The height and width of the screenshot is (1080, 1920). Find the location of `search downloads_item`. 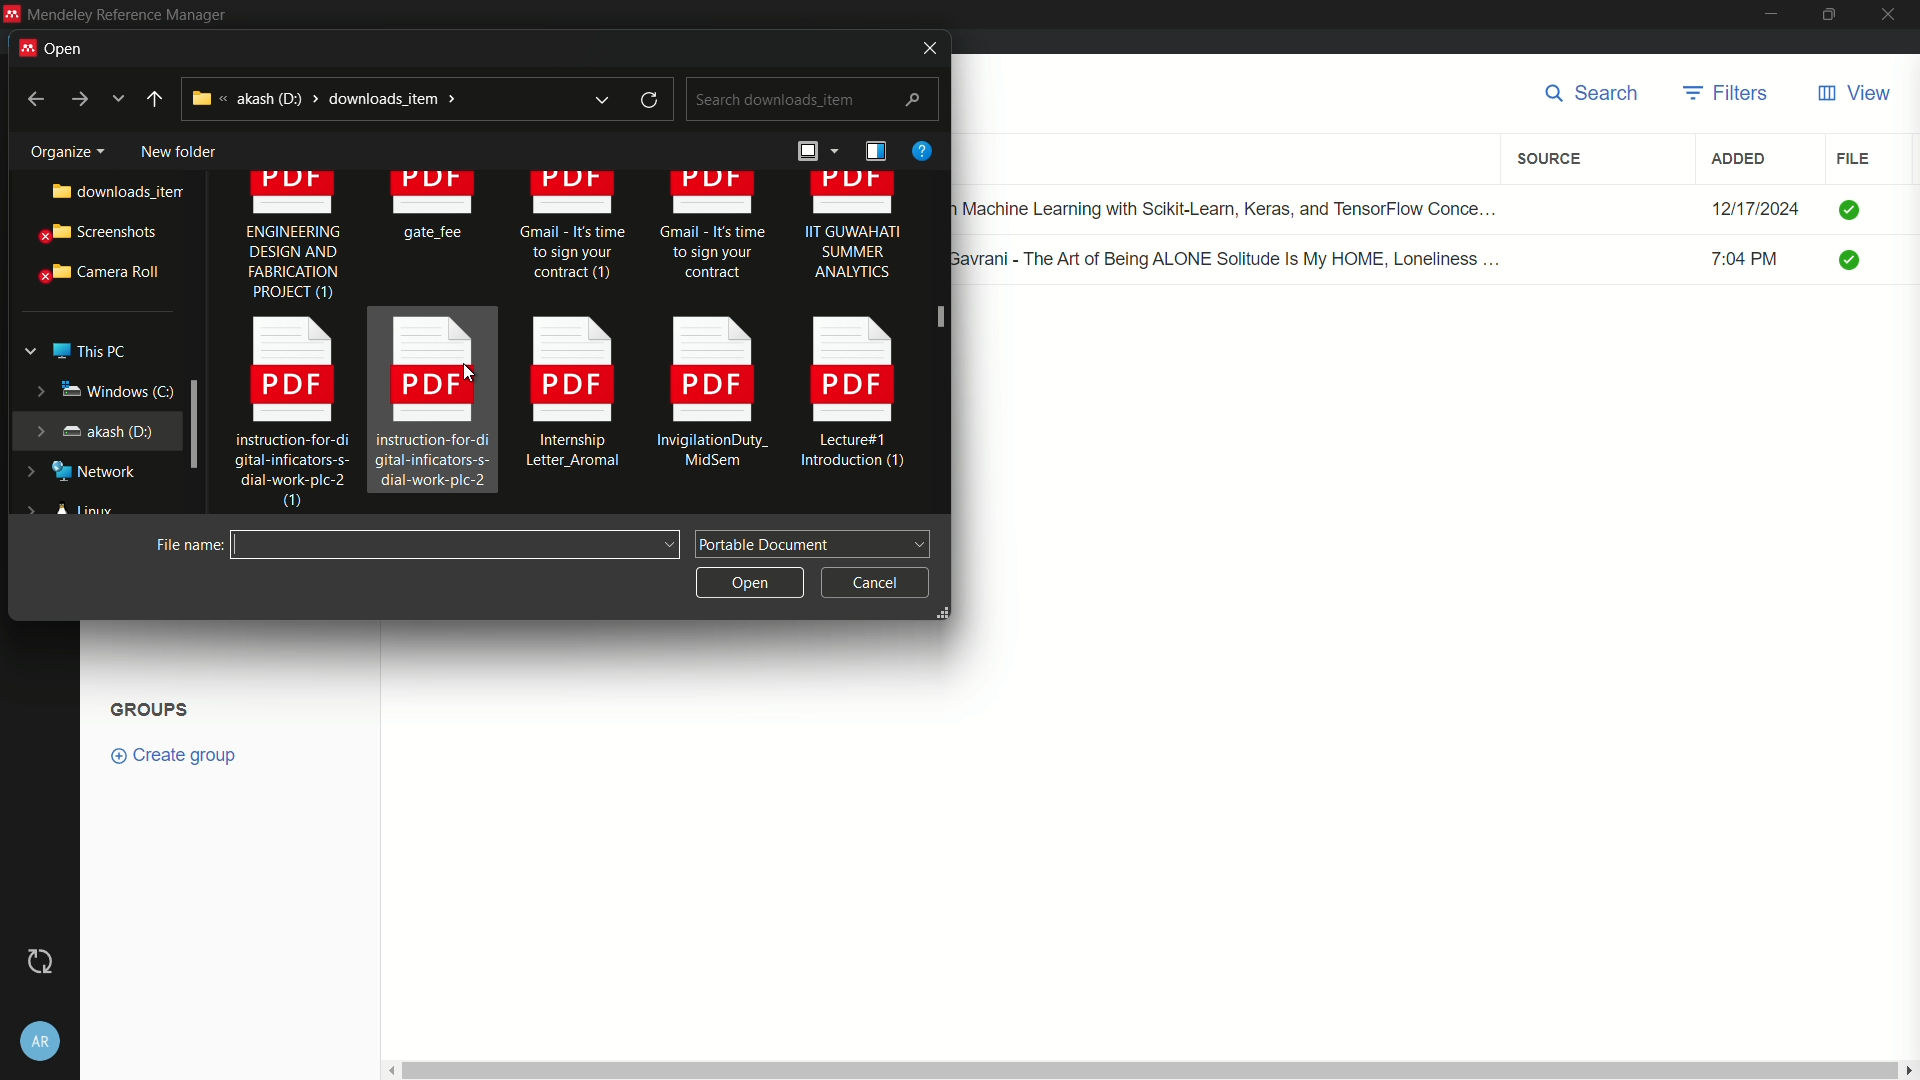

search downloads_item is located at coordinates (810, 100).